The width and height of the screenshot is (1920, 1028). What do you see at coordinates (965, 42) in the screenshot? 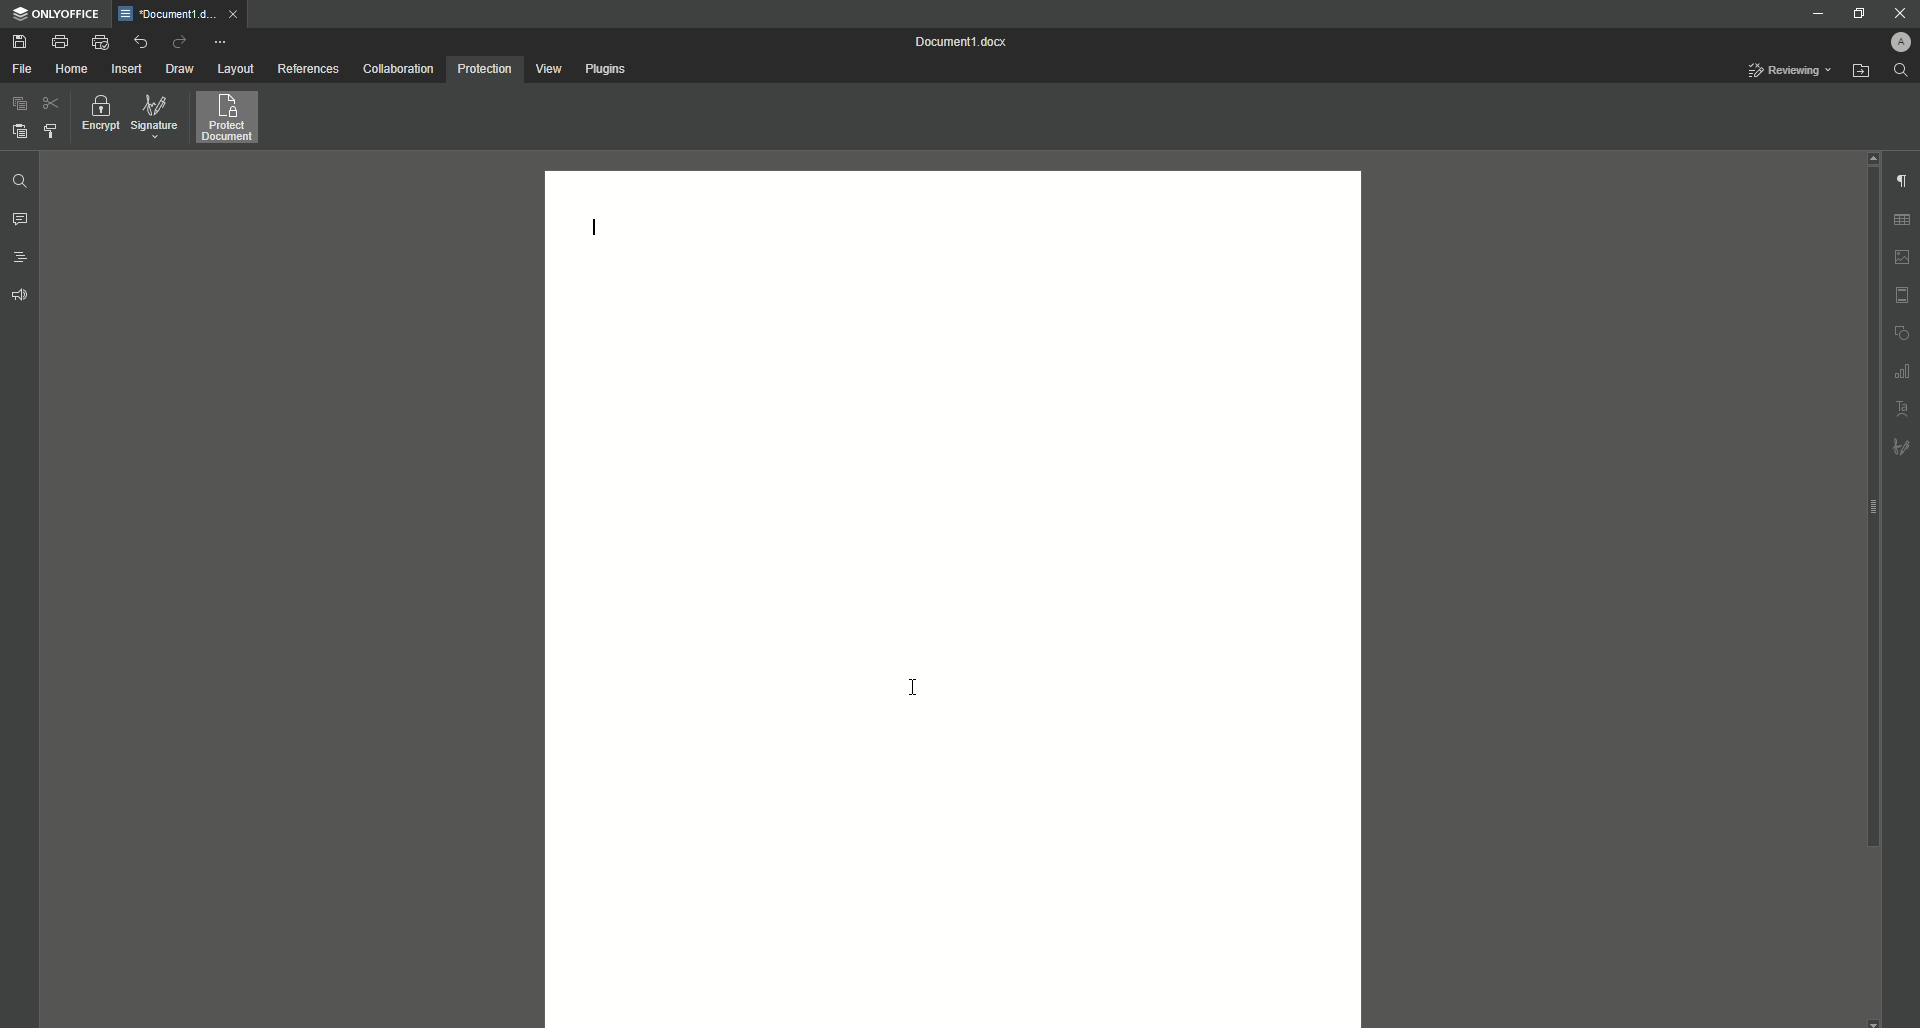
I see `Document 1` at bounding box center [965, 42].